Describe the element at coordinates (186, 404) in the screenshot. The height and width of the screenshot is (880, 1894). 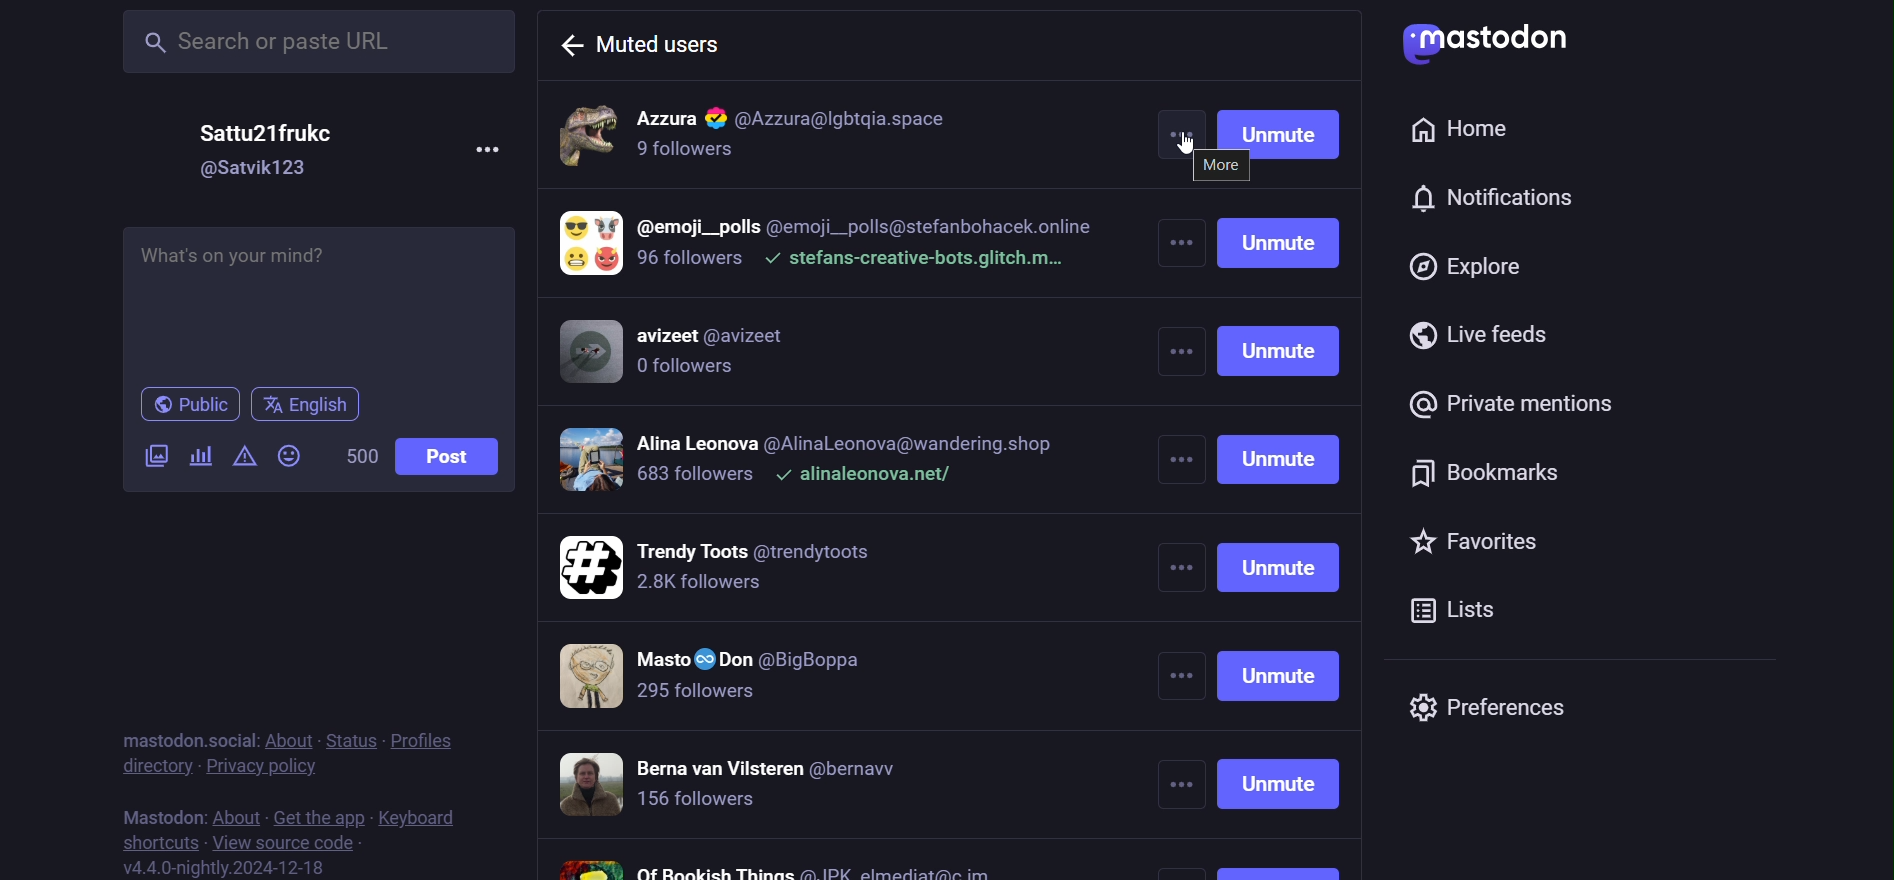
I see `public` at that location.